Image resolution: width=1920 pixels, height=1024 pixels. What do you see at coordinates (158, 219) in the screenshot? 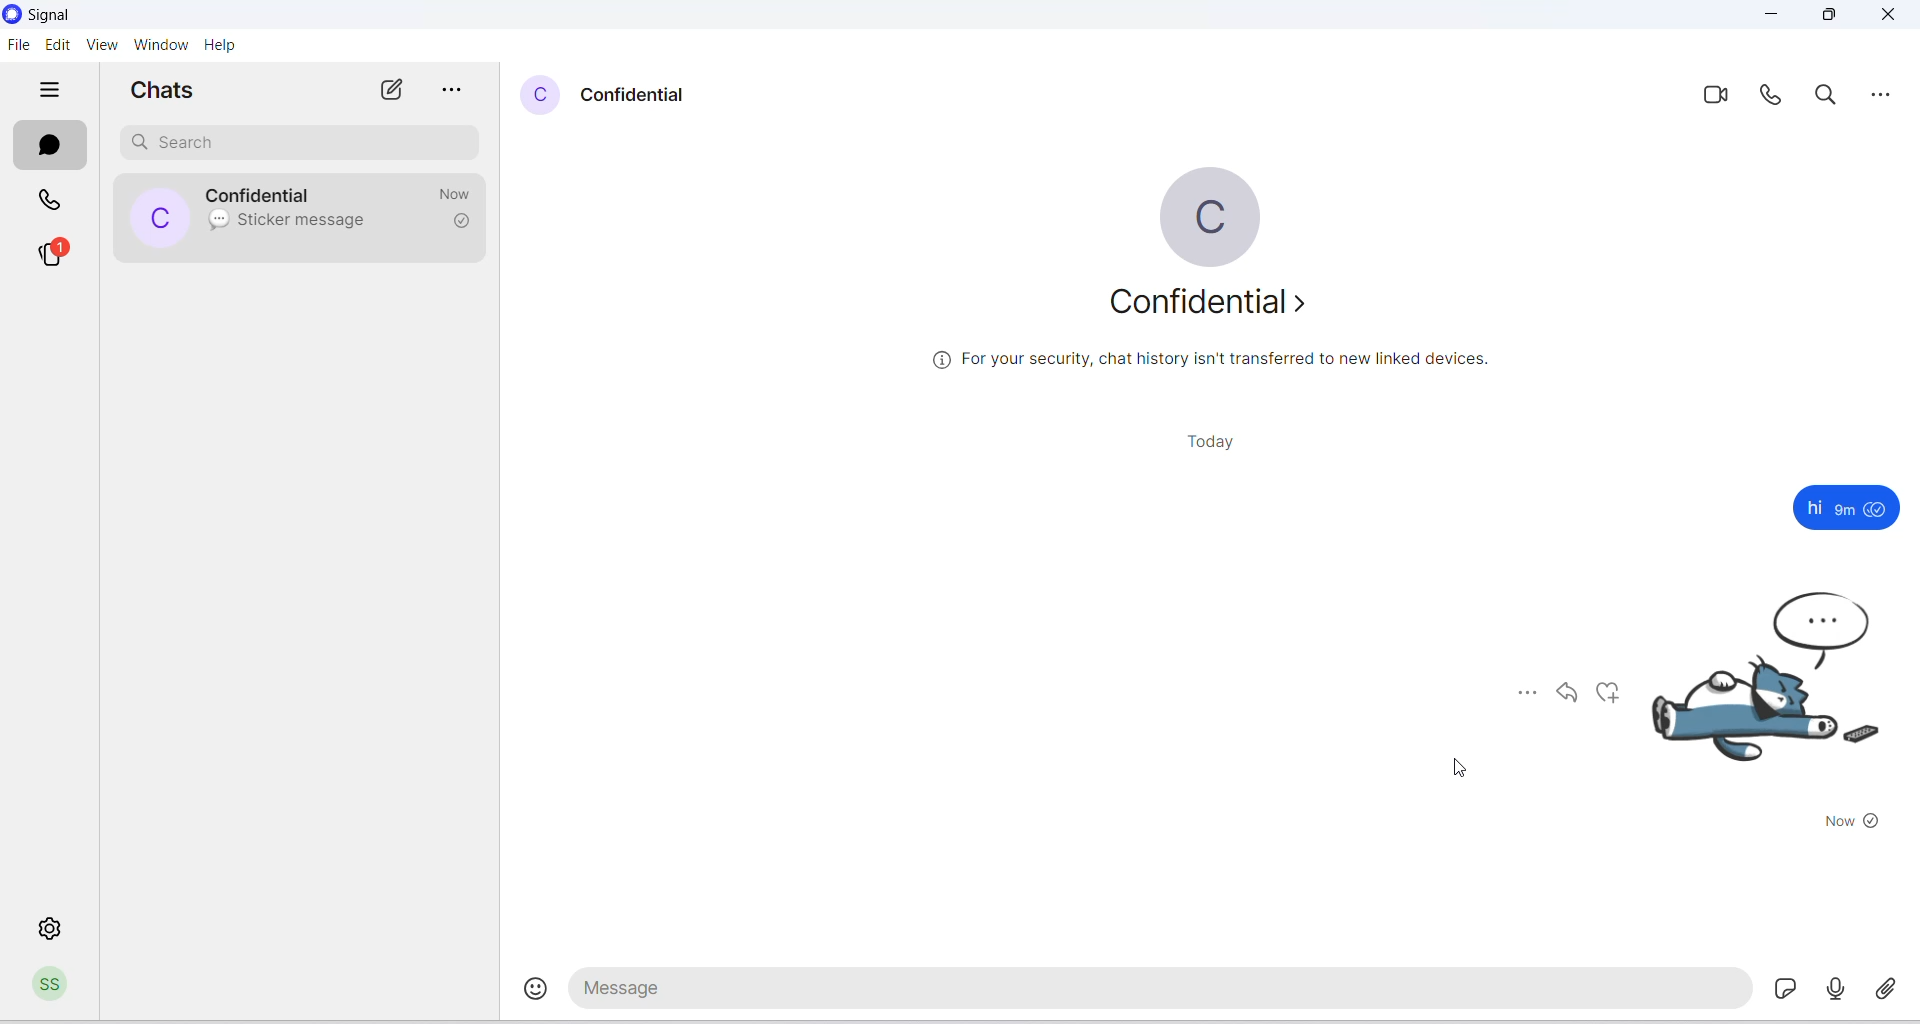
I see `profile picture` at bounding box center [158, 219].